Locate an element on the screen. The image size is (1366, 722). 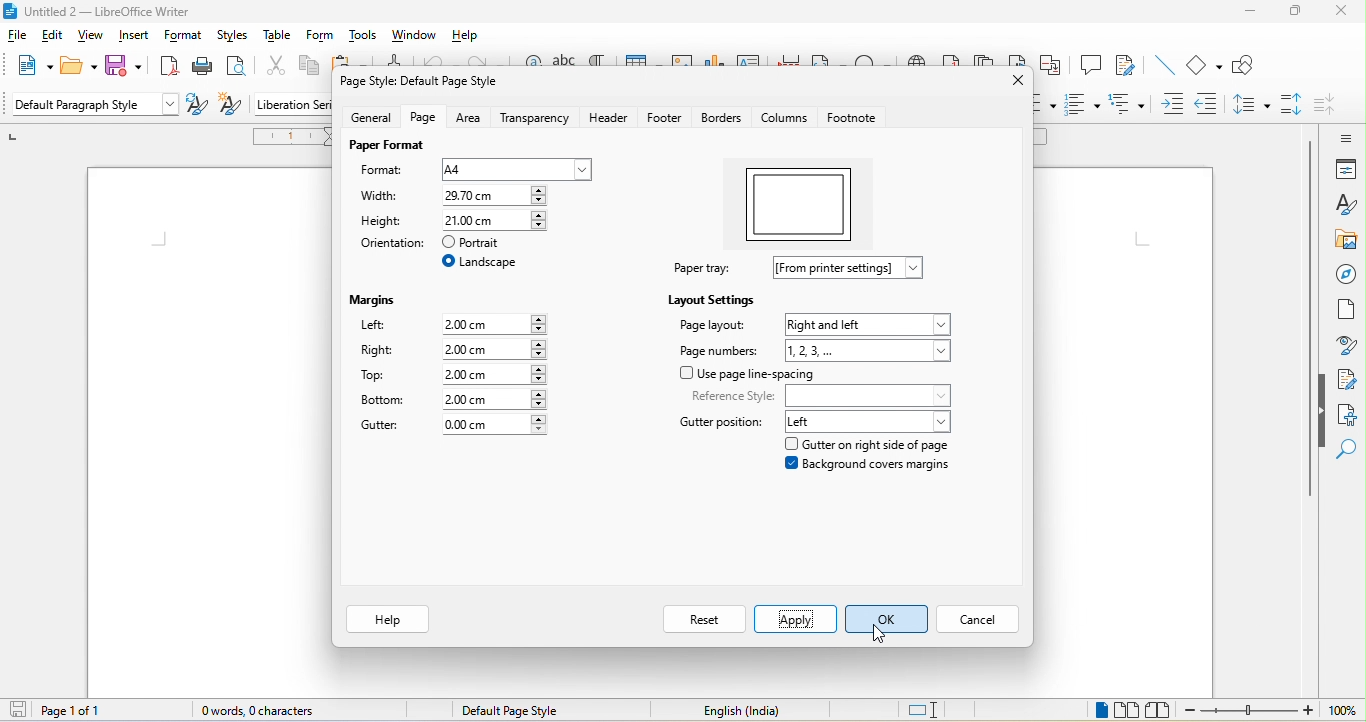
close is located at coordinates (1340, 12).